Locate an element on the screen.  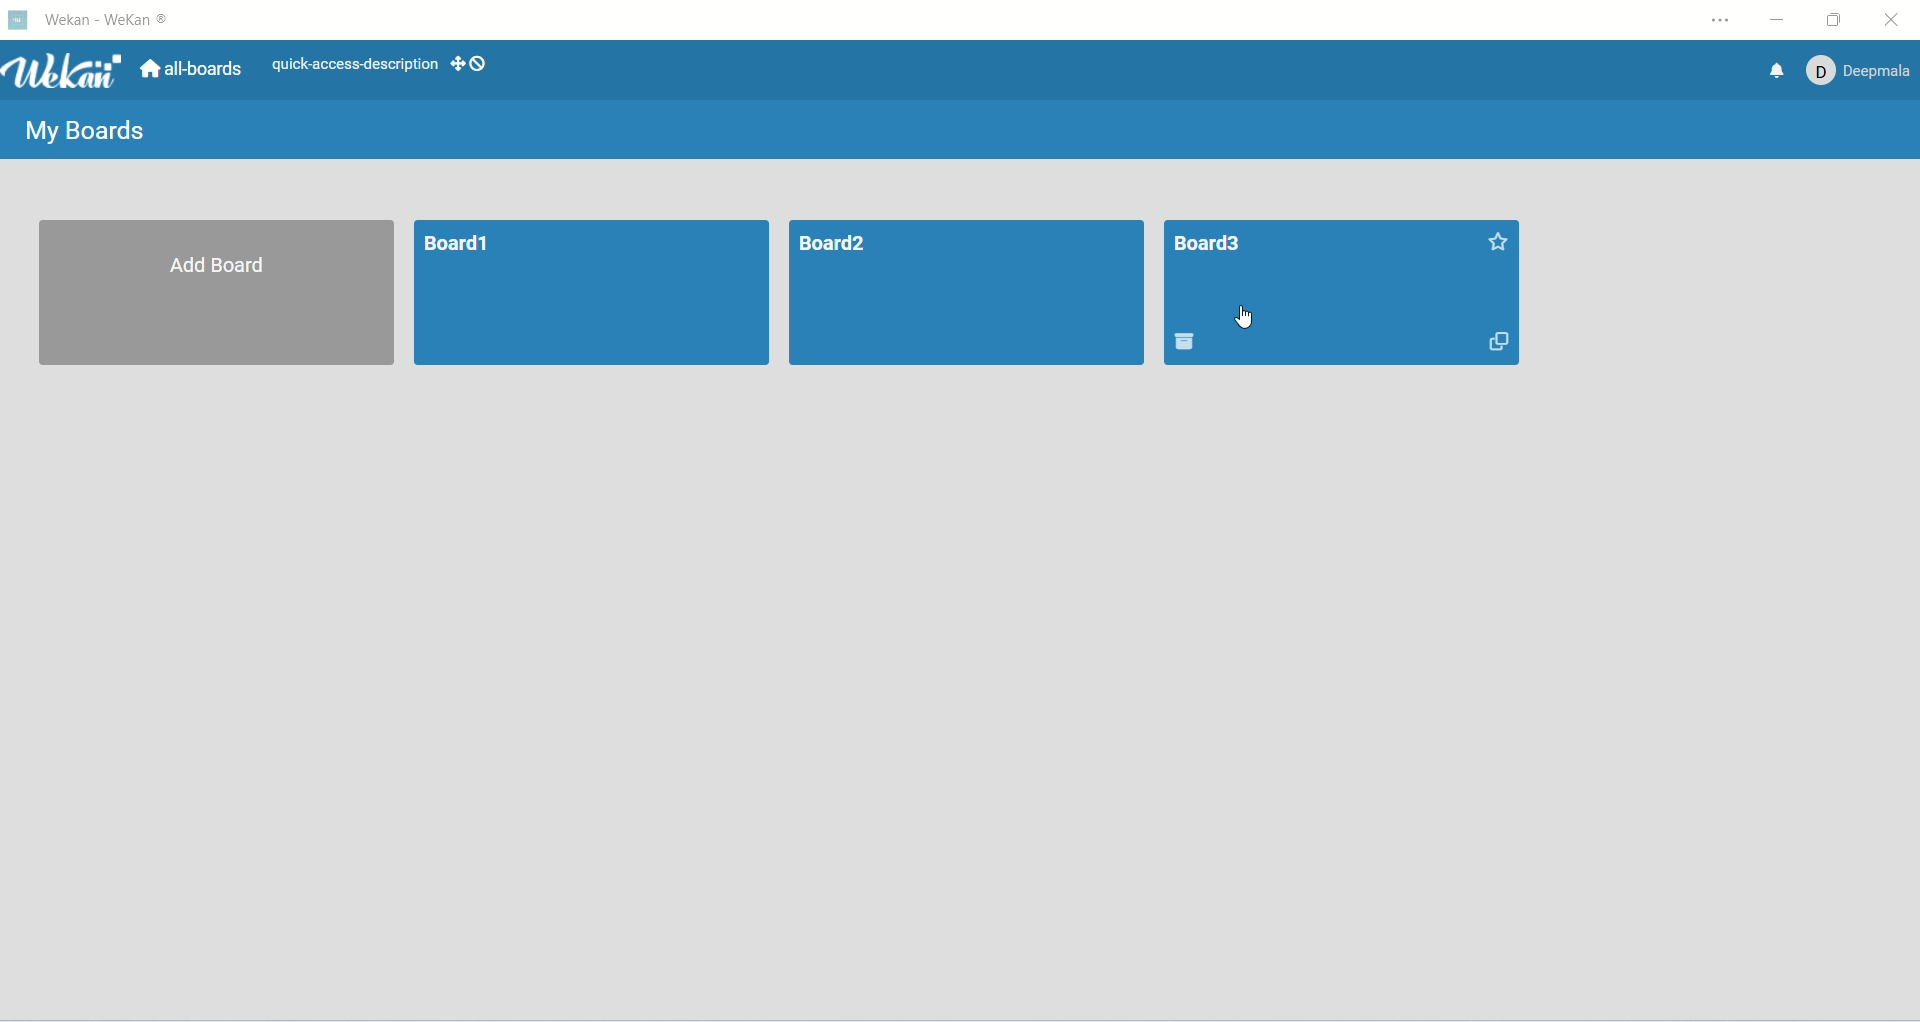
logo is located at coordinates (20, 23).